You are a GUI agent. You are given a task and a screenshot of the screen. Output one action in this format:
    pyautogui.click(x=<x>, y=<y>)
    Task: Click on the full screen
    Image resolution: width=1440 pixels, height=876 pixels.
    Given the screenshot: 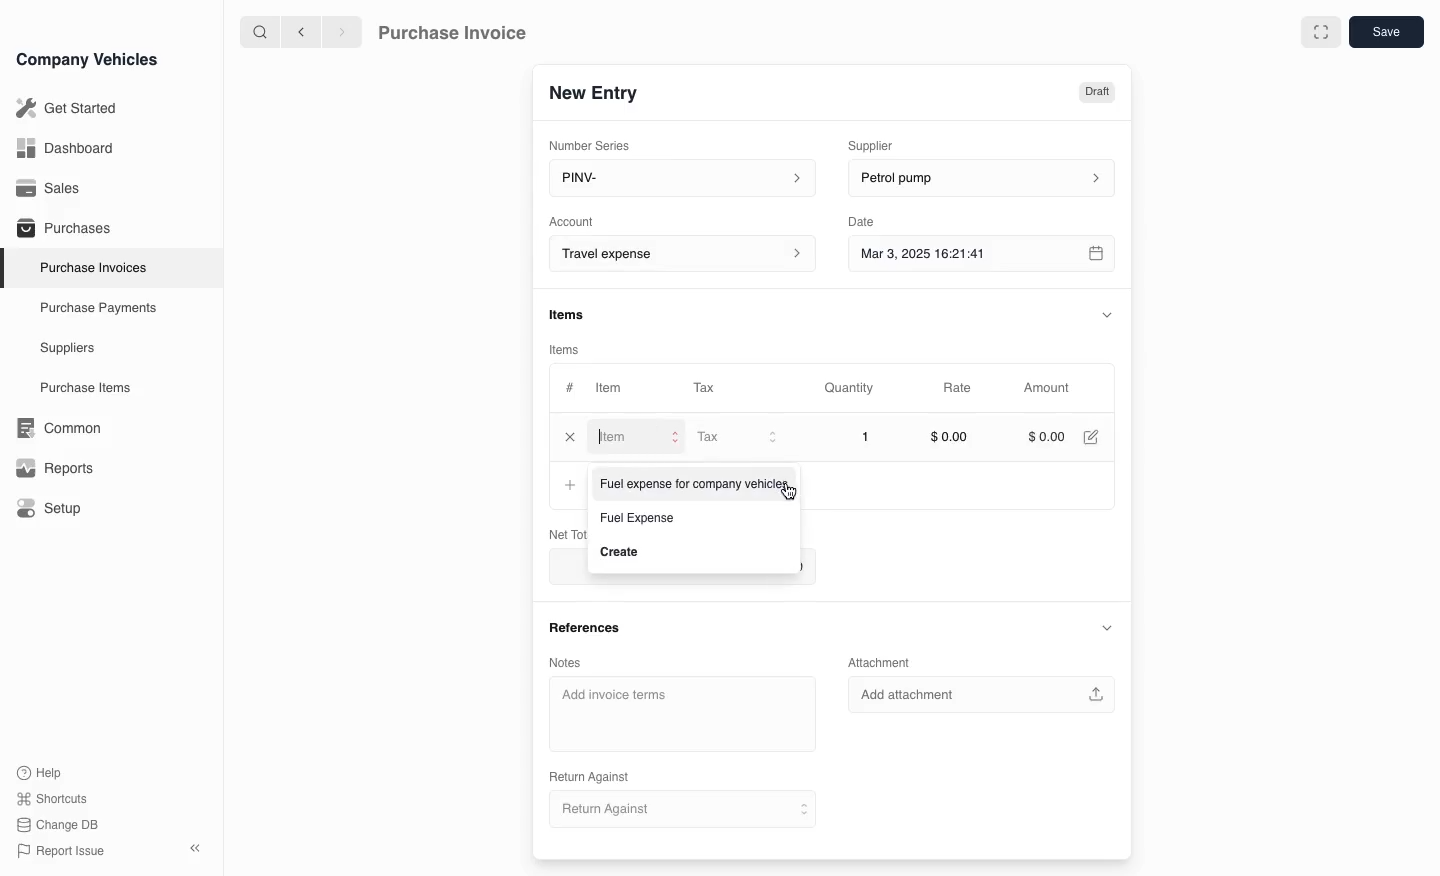 What is the action you would take?
    pyautogui.click(x=1320, y=32)
    